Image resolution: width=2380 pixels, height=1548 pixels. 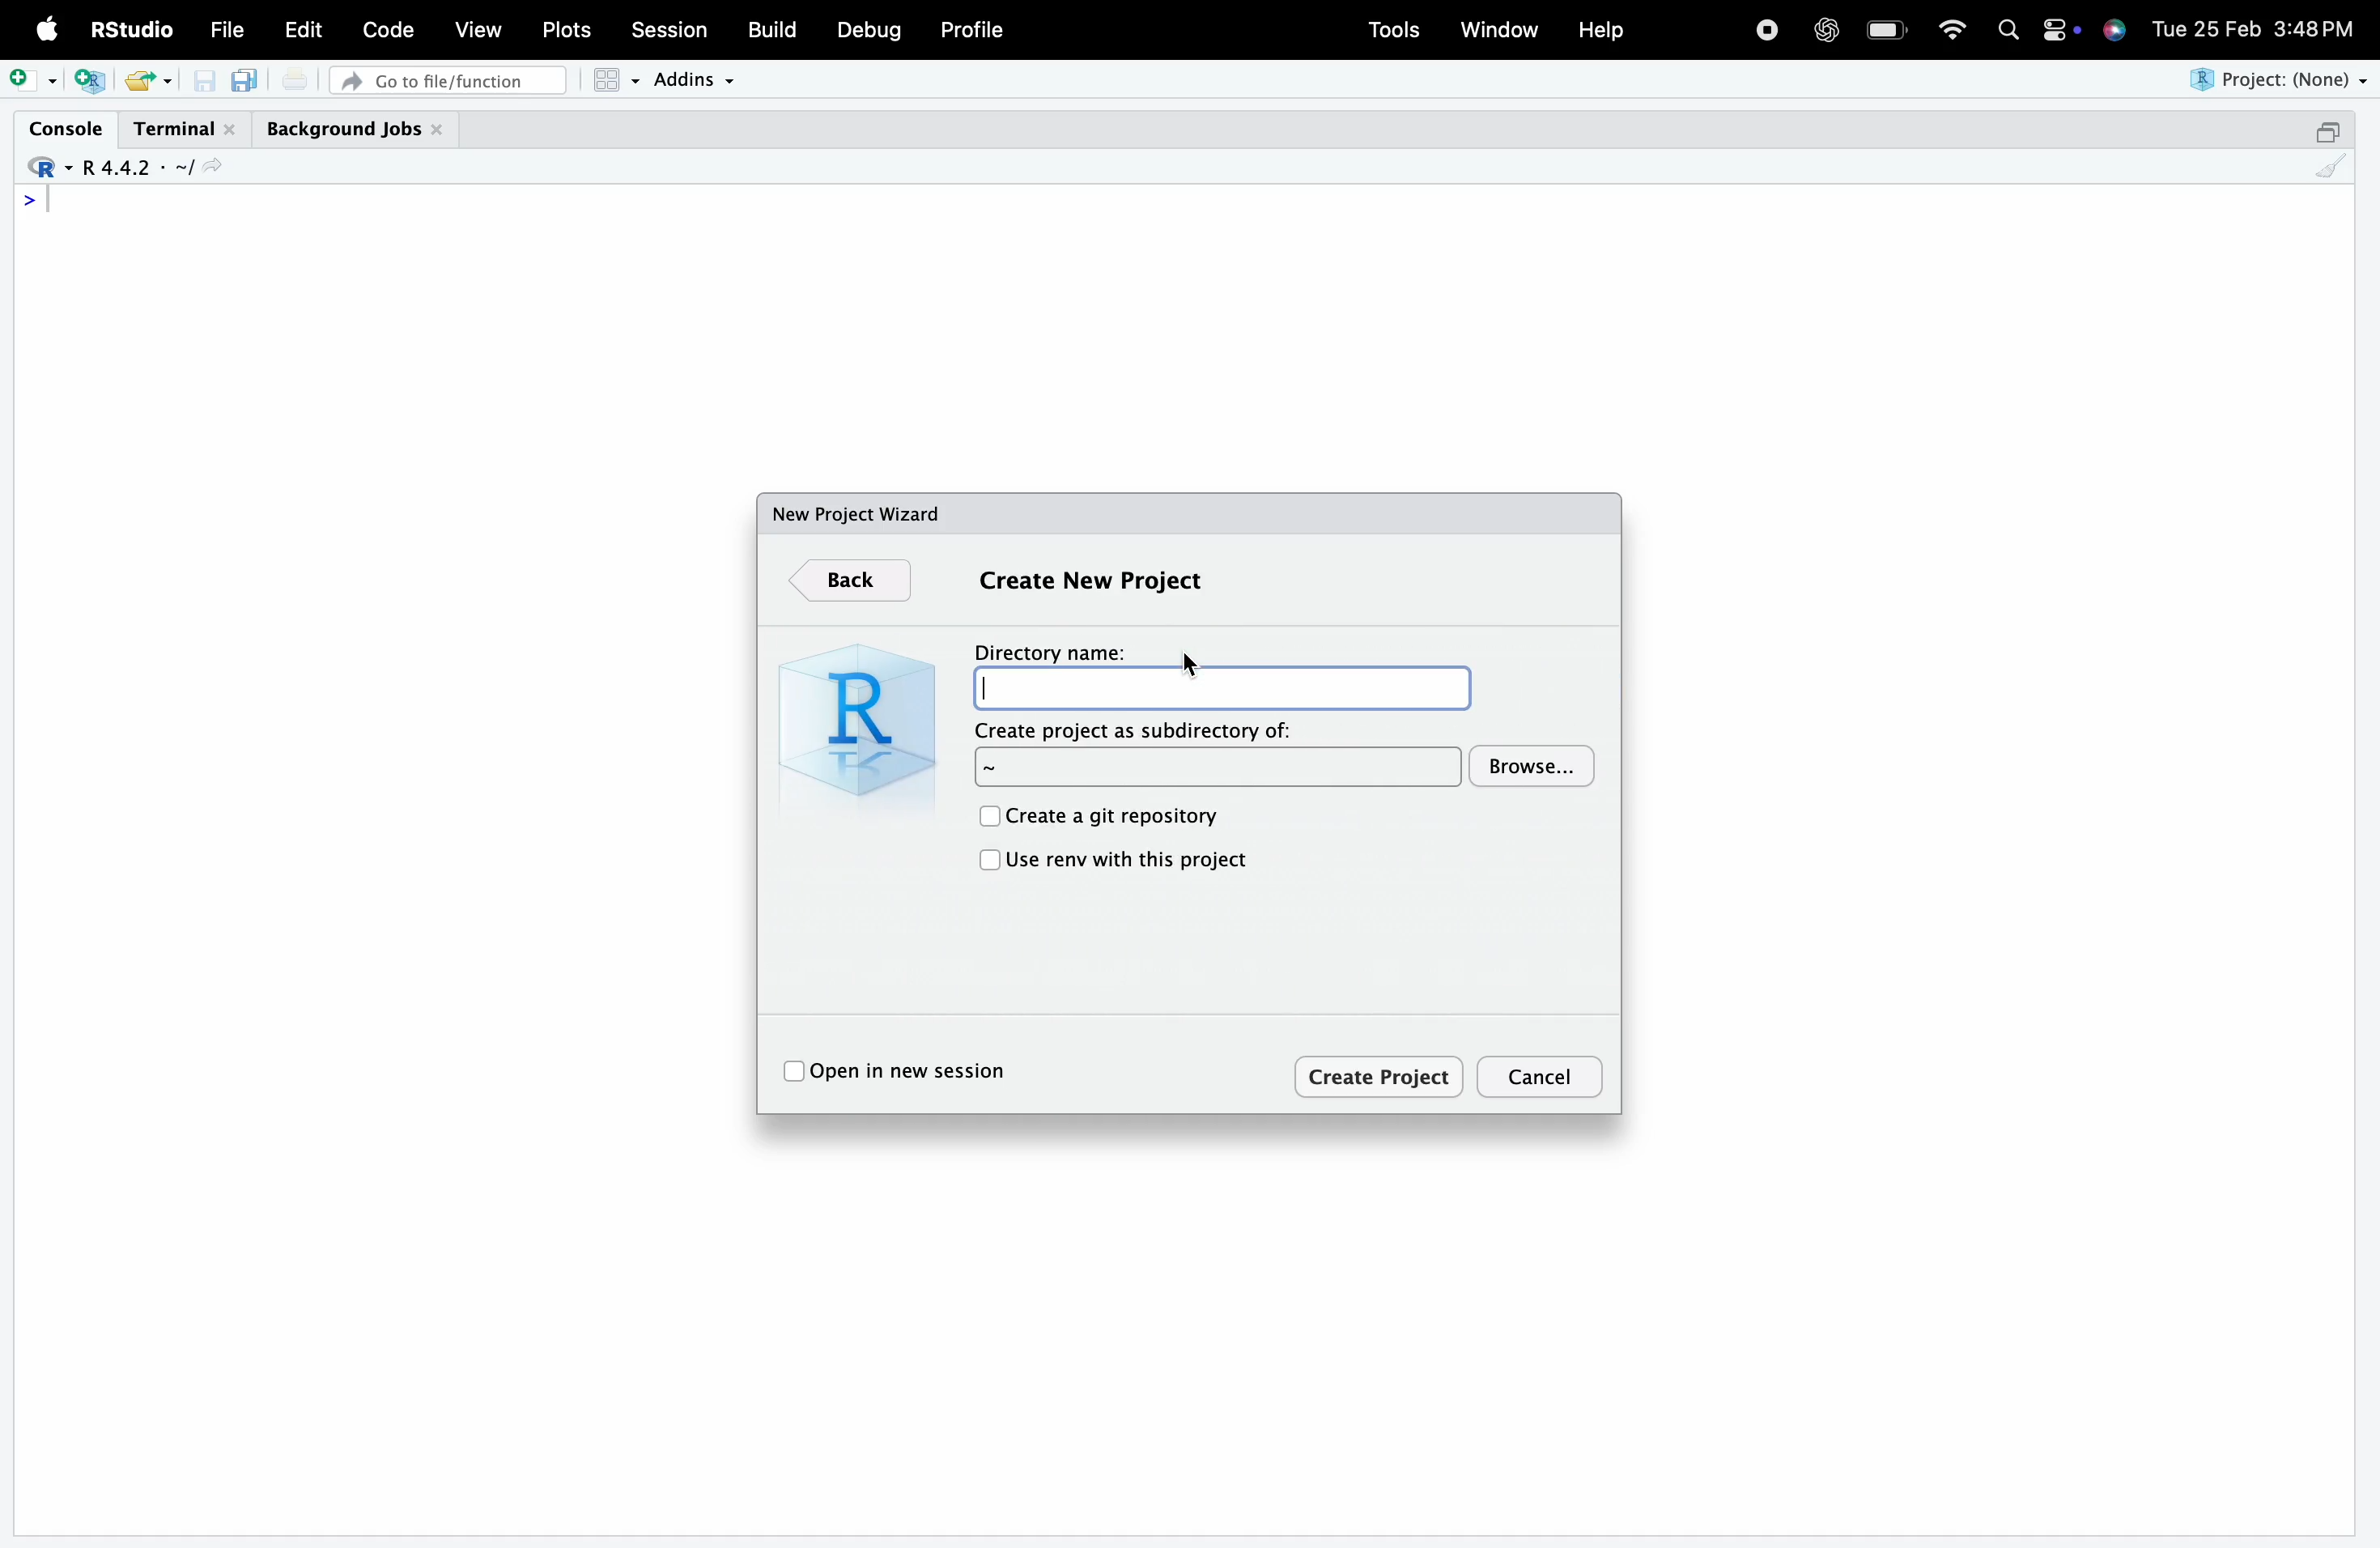 What do you see at coordinates (304, 29) in the screenshot?
I see `Edit` at bounding box center [304, 29].